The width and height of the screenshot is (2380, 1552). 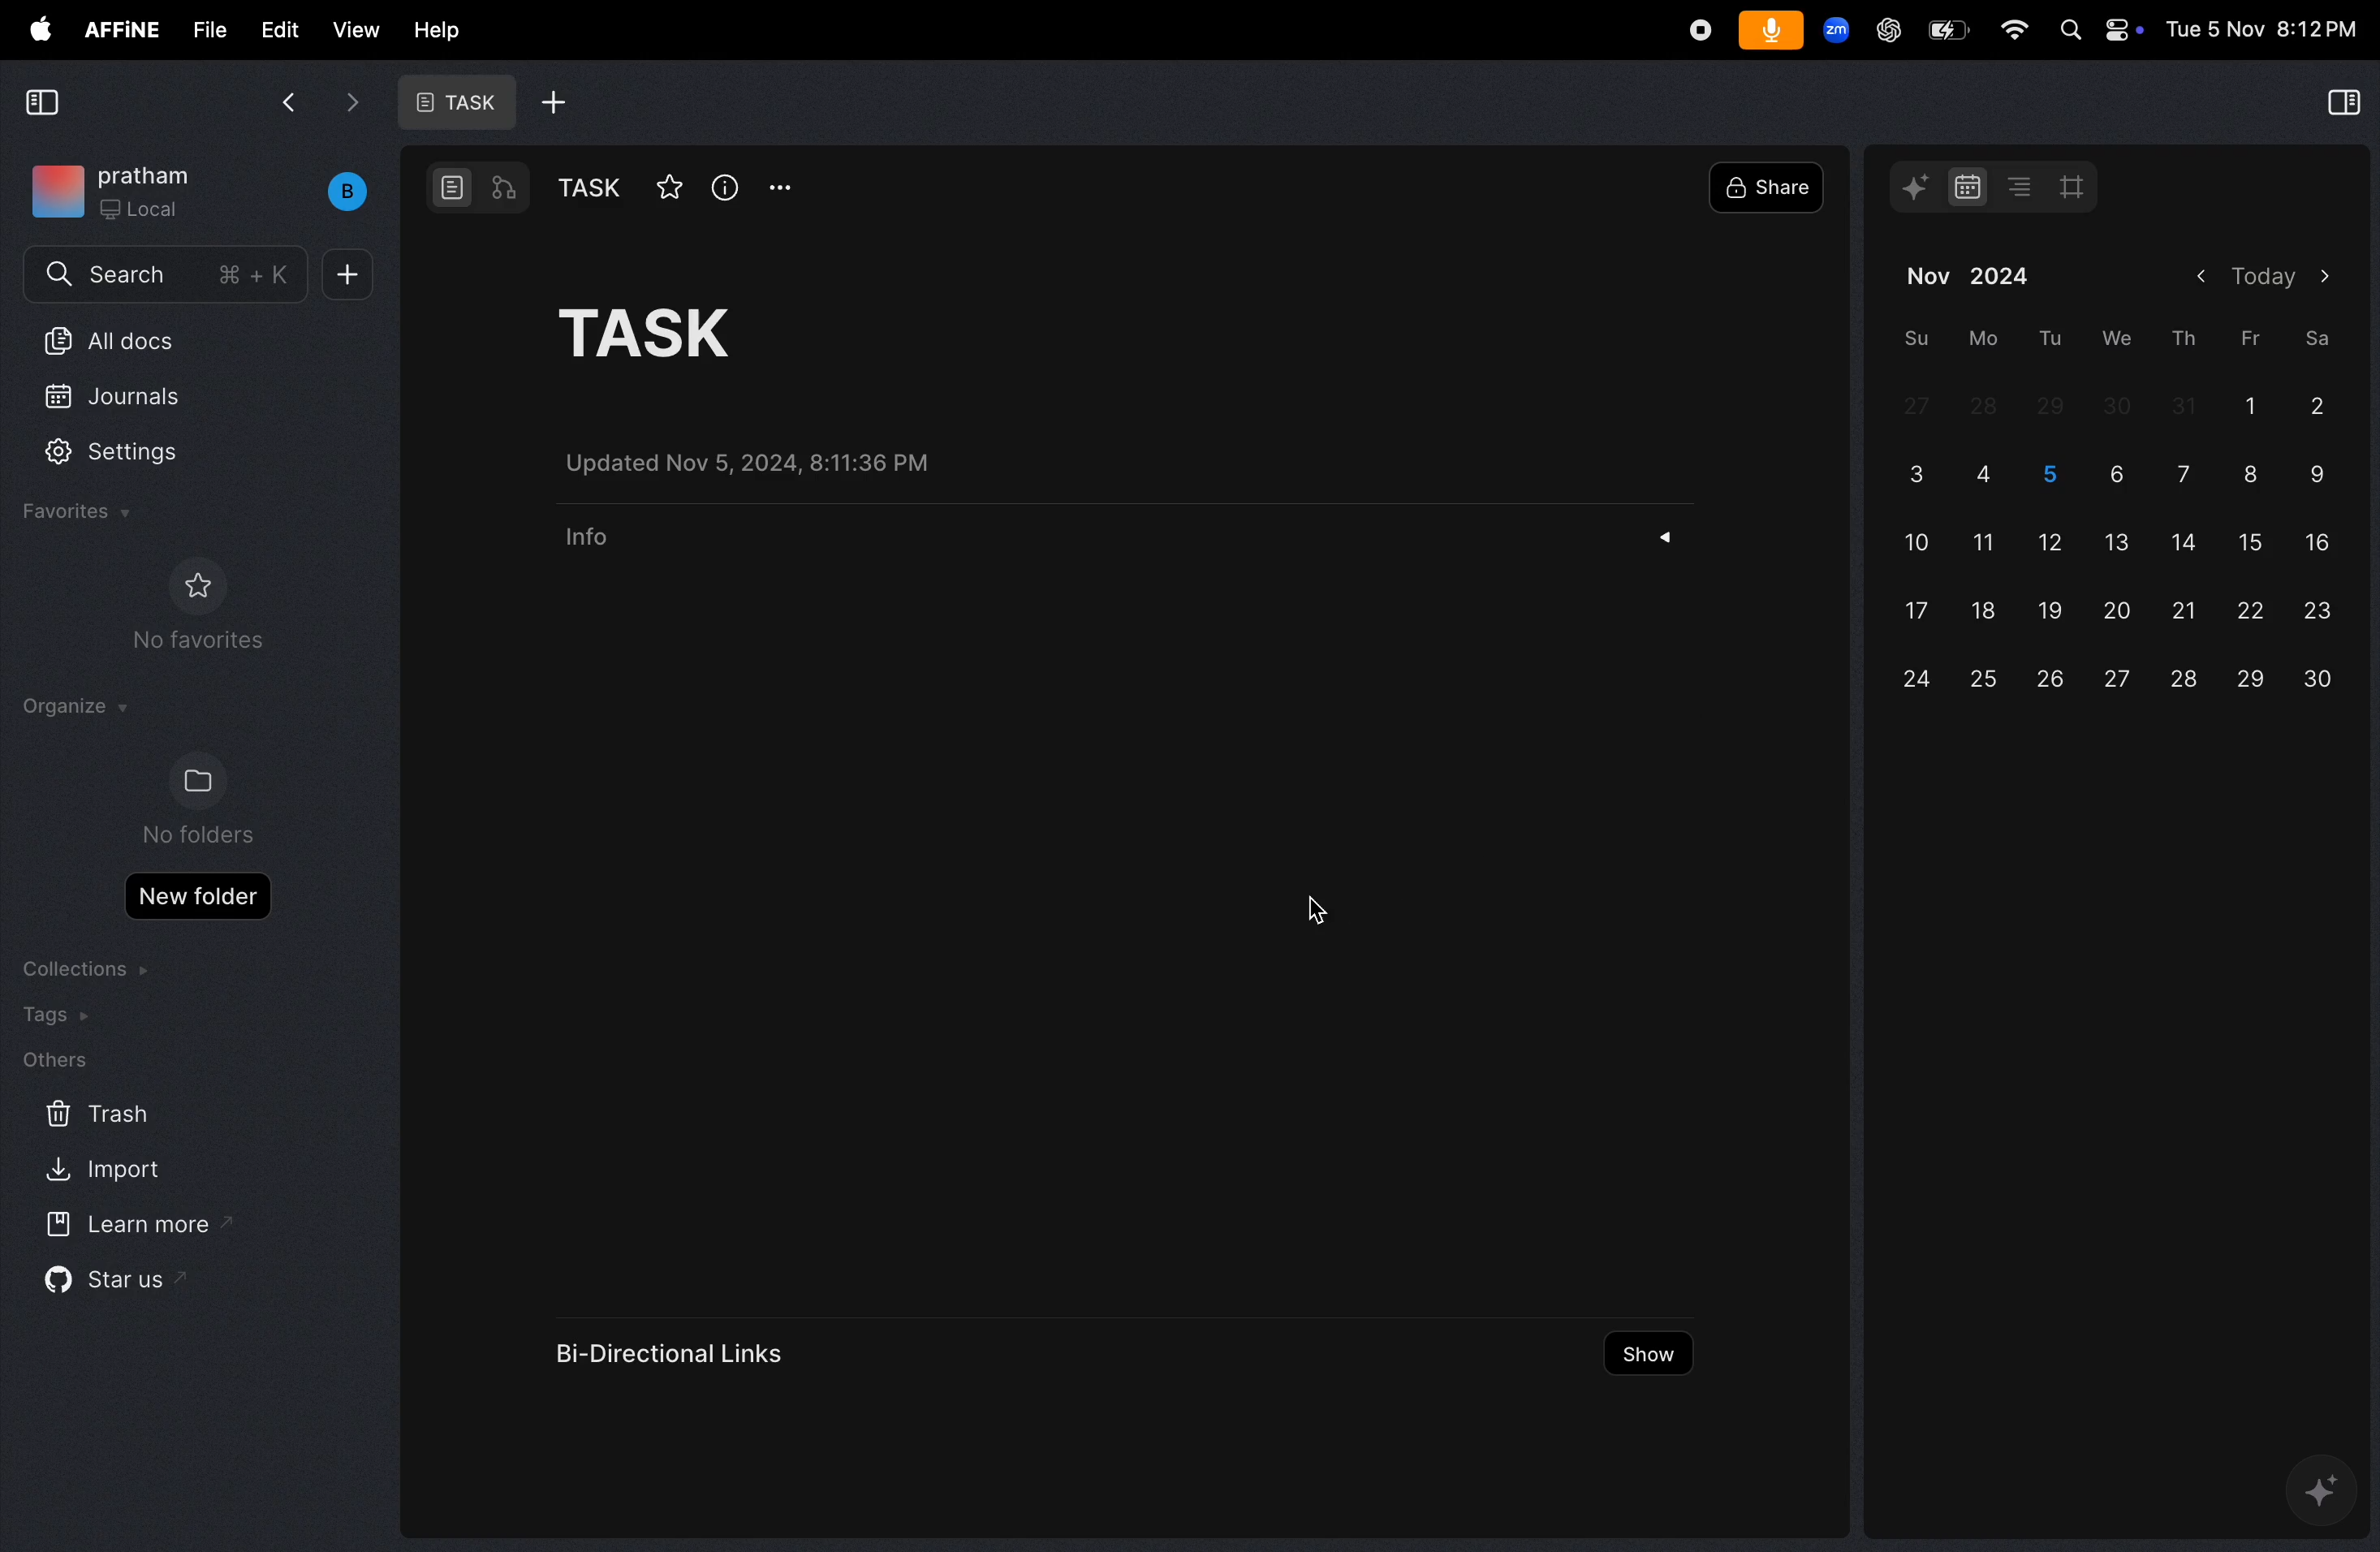 What do you see at coordinates (2183, 338) in the screenshot?
I see `thursday` at bounding box center [2183, 338].